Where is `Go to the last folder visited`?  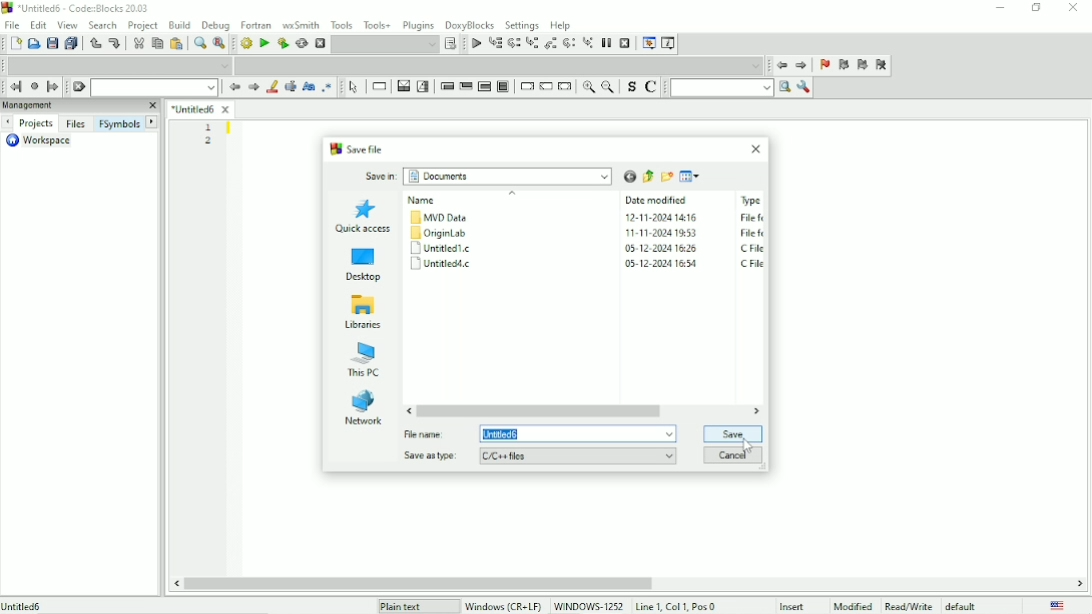
Go to the last folder visited is located at coordinates (628, 175).